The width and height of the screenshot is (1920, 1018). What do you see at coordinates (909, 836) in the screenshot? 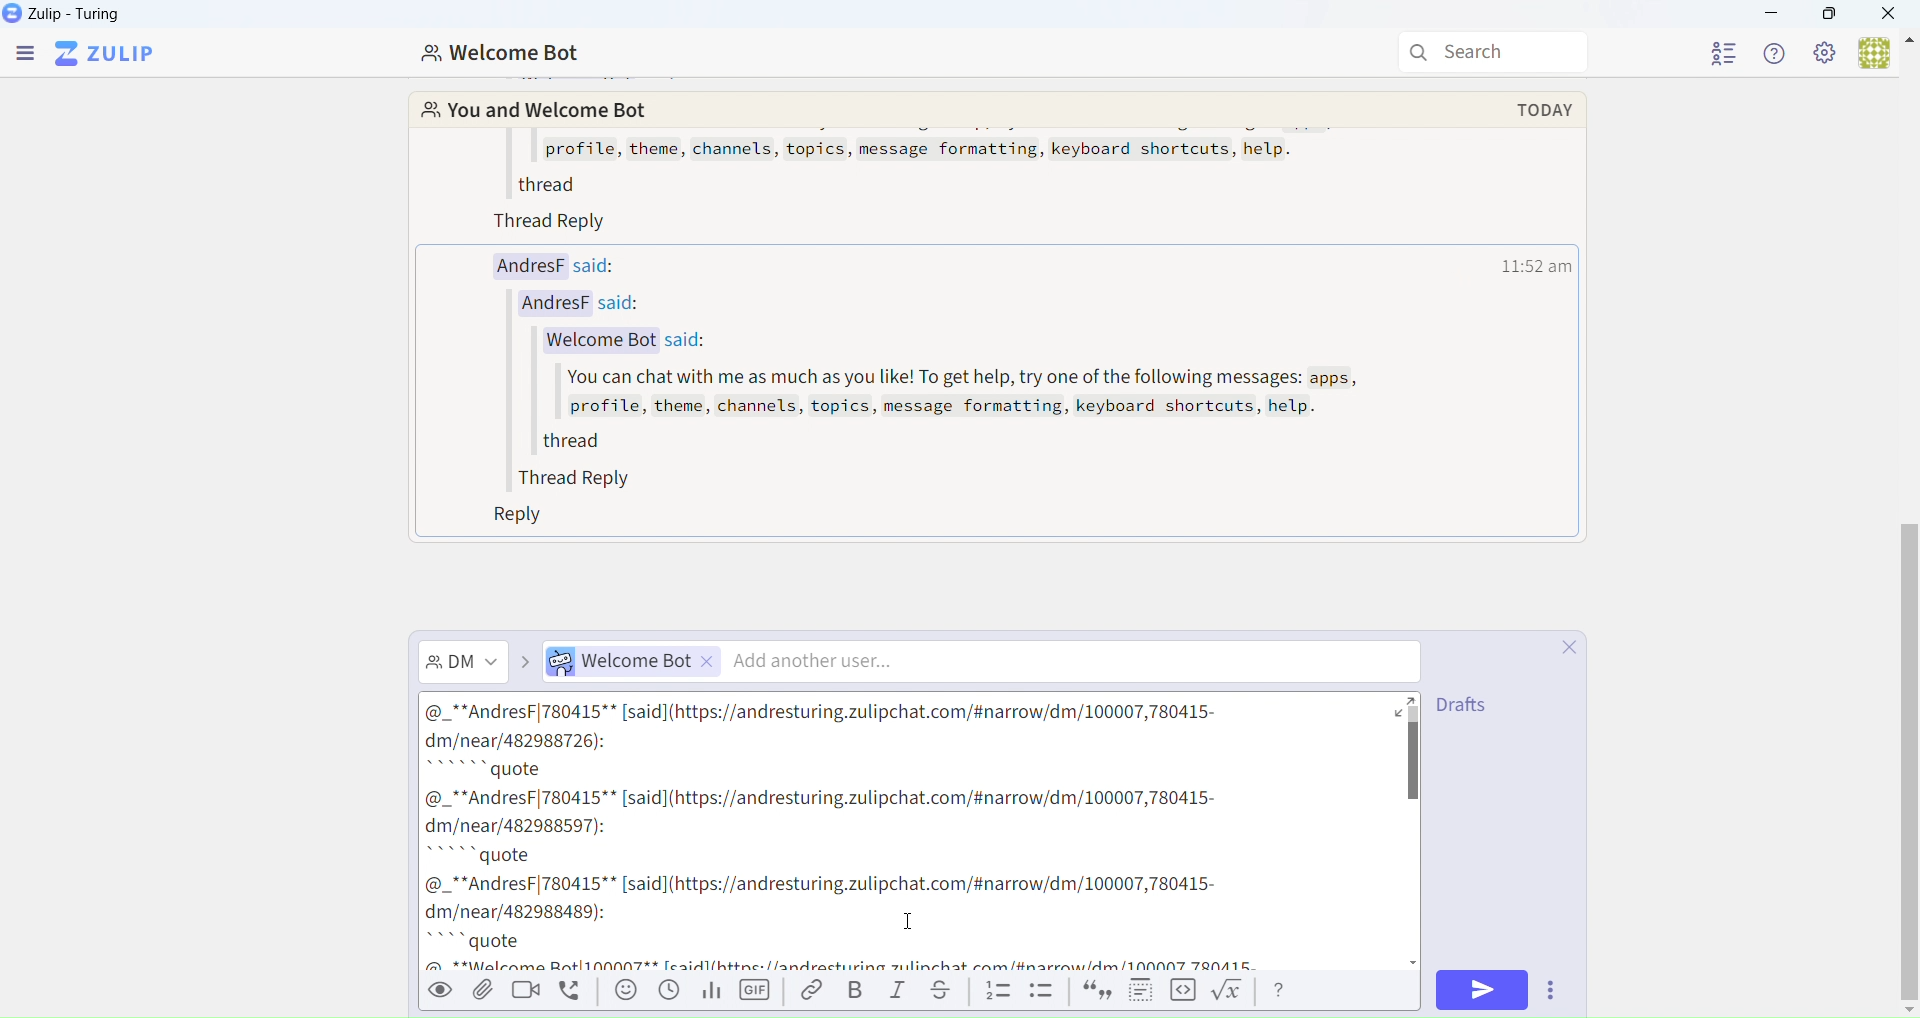
I see `thread` at bounding box center [909, 836].